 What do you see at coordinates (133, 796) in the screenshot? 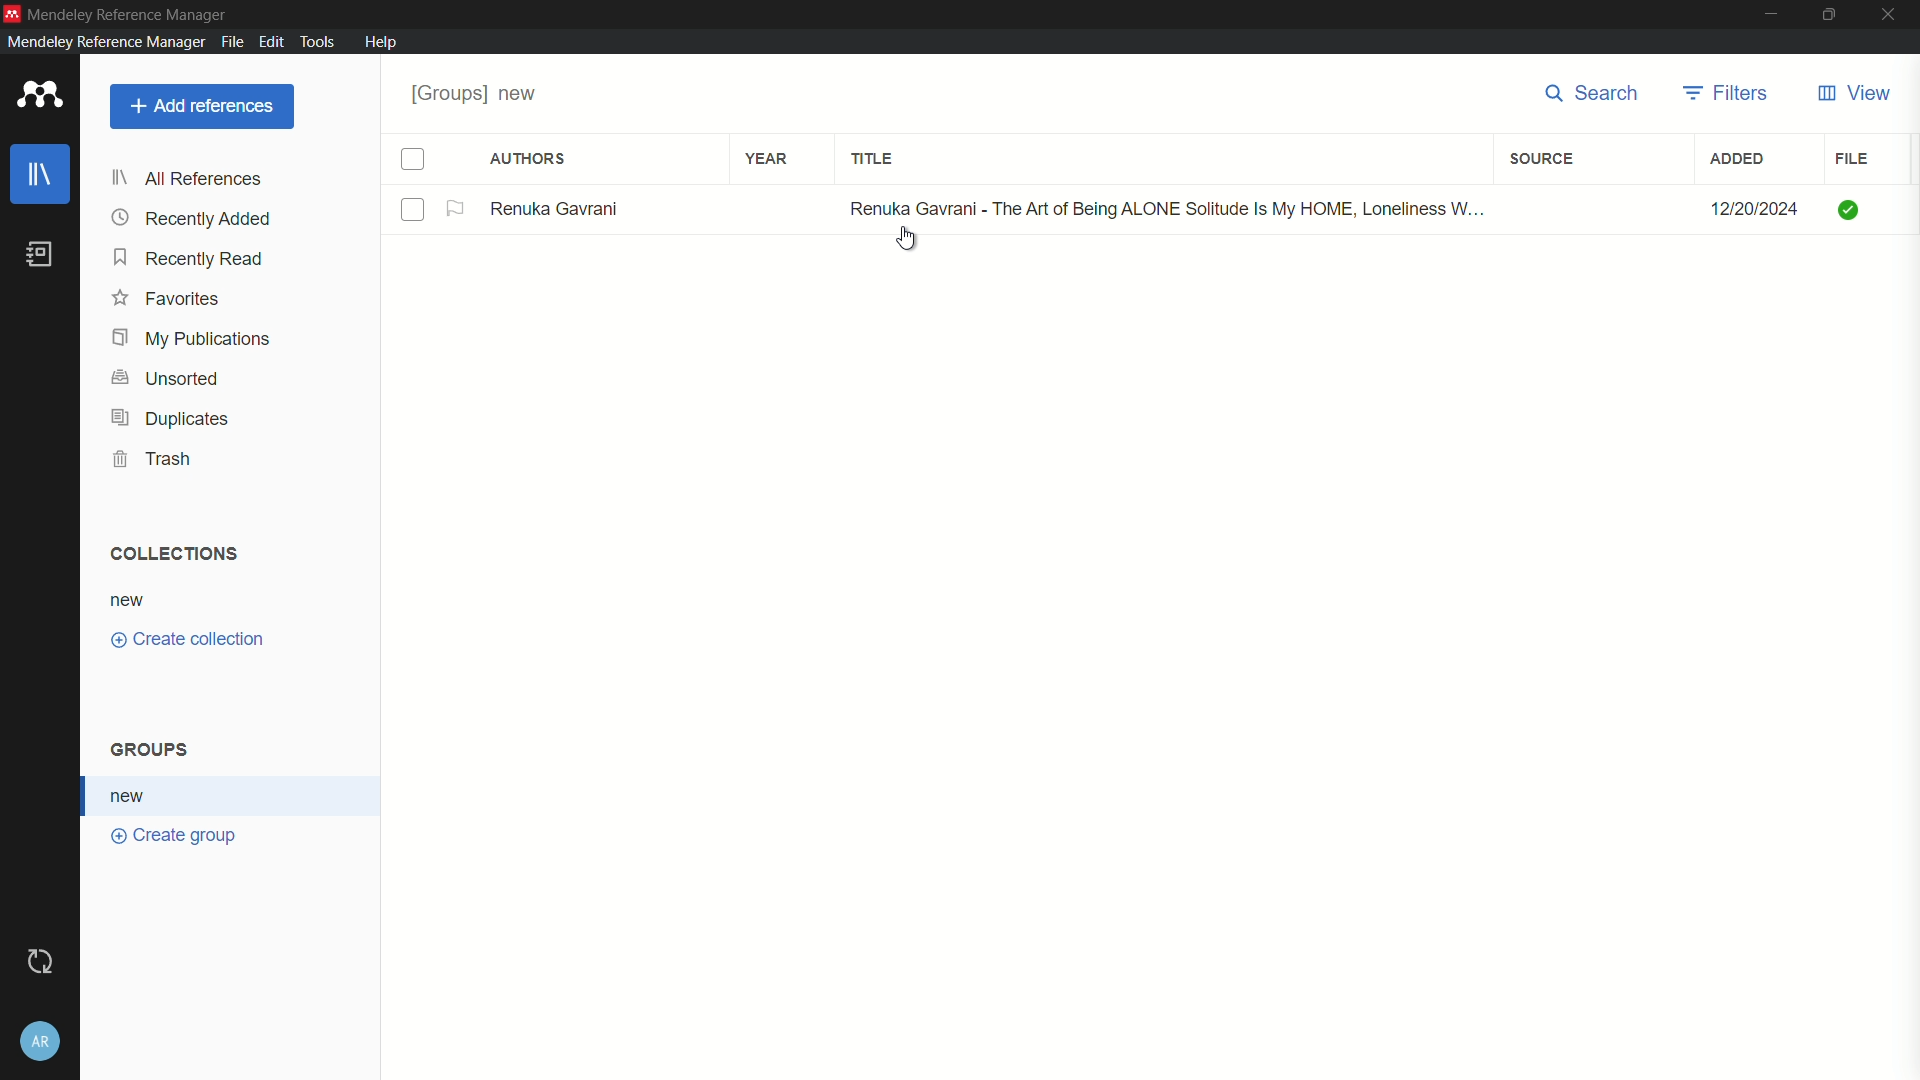
I see `new` at bounding box center [133, 796].